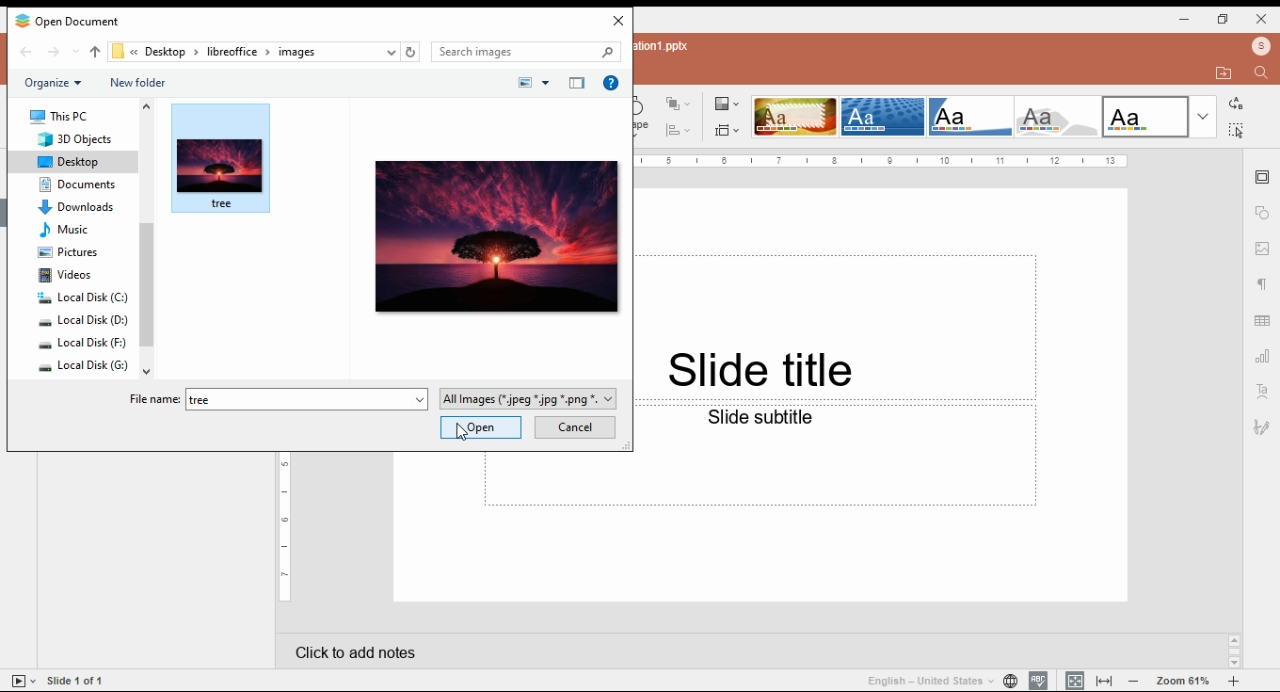  What do you see at coordinates (1264, 177) in the screenshot?
I see `slide settings` at bounding box center [1264, 177].